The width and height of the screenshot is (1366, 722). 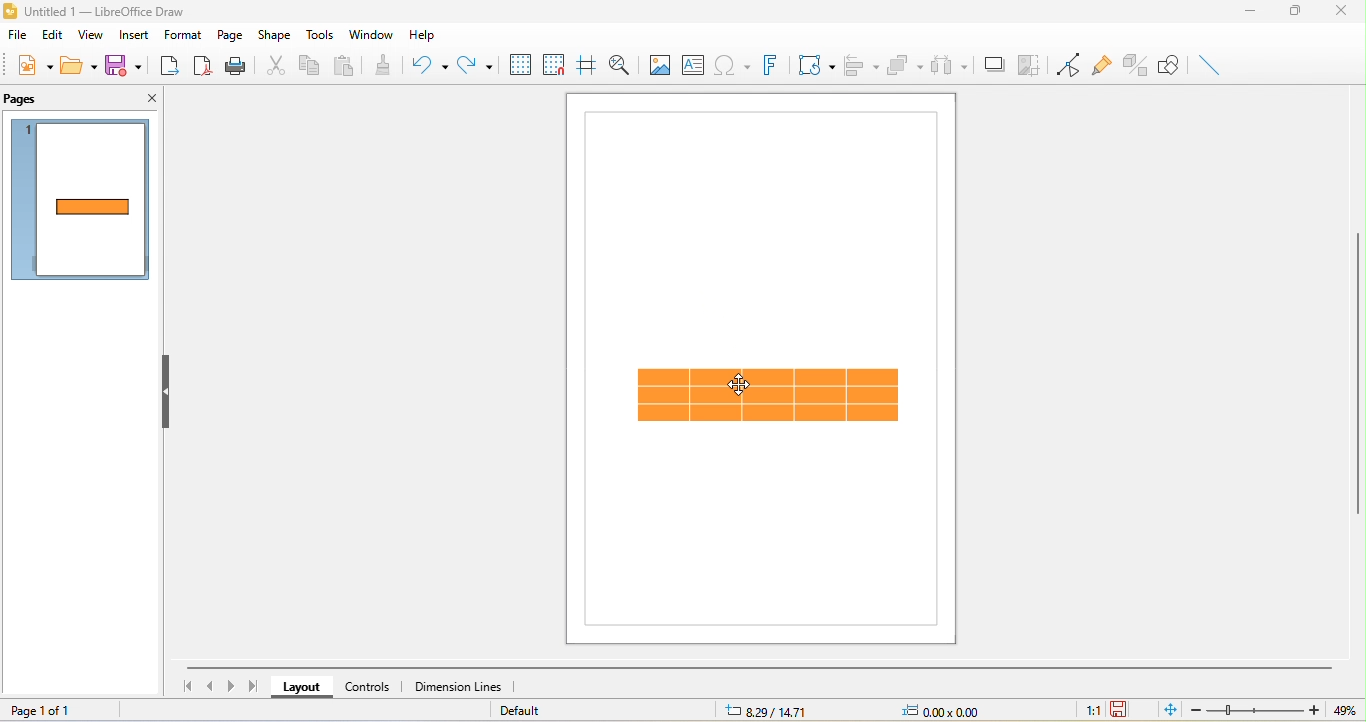 What do you see at coordinates (55, 708) in the screenshot?
I see `page 1 of 1` at bounding box center [55, 708].